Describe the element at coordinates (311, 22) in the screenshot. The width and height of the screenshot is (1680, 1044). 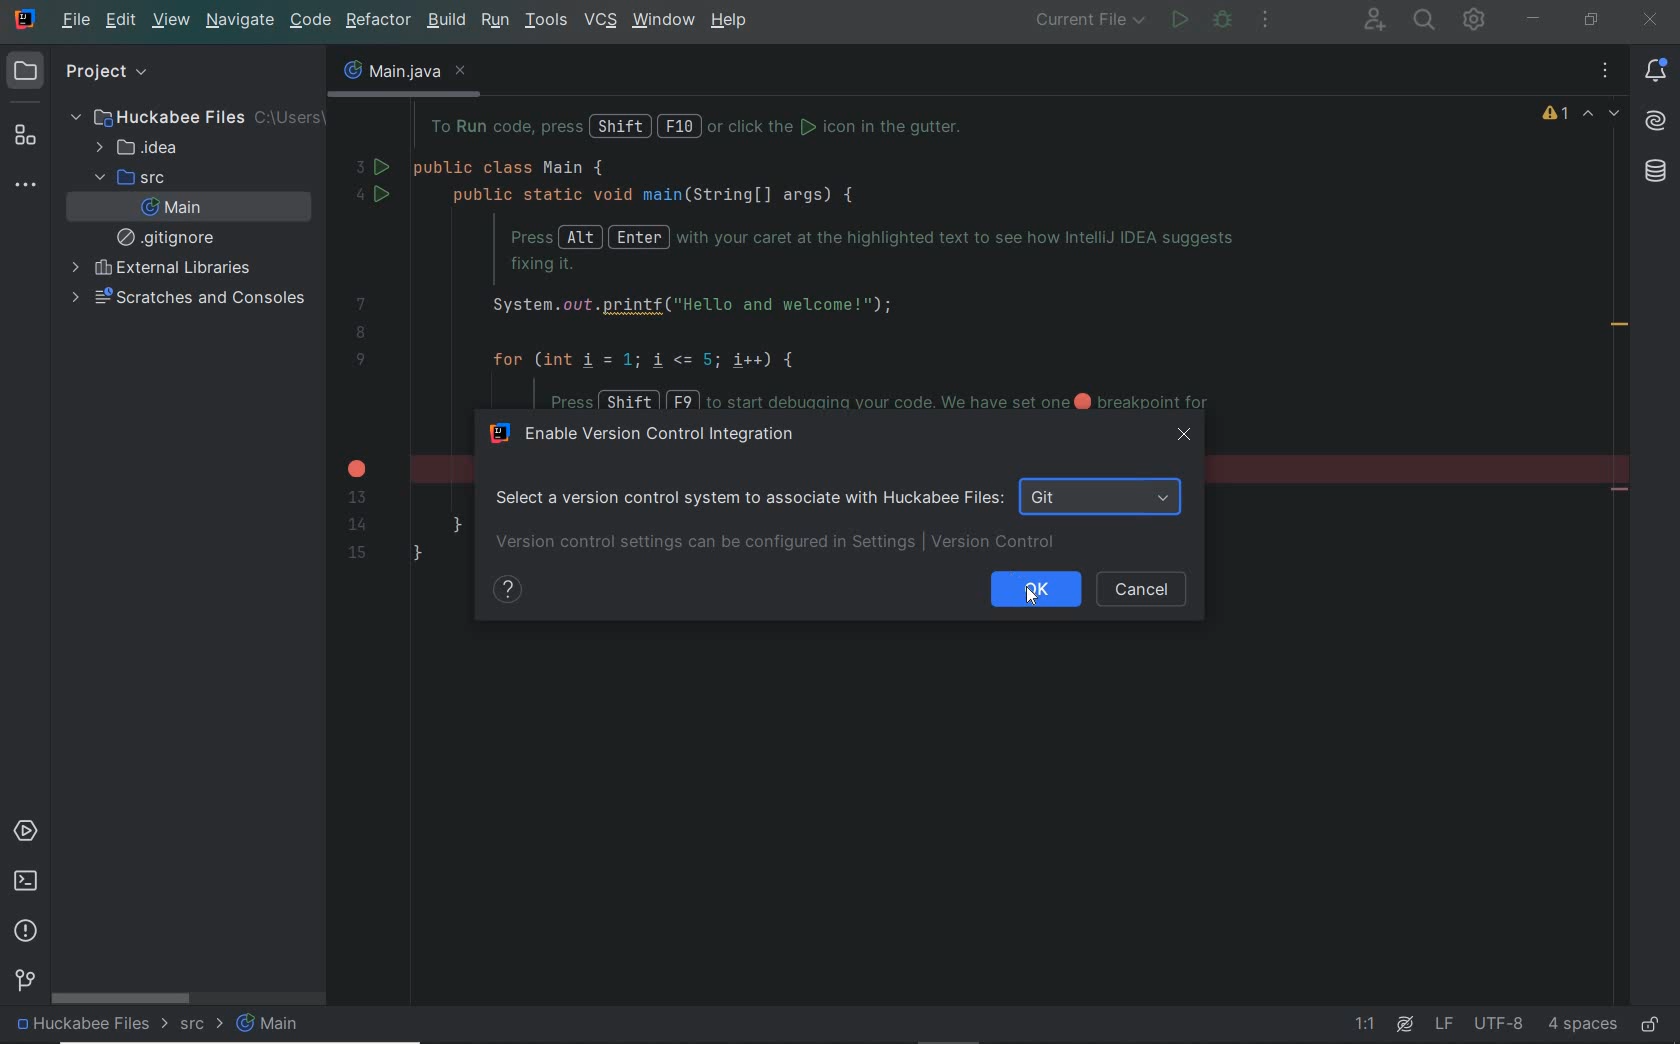
I see `code` at that location.